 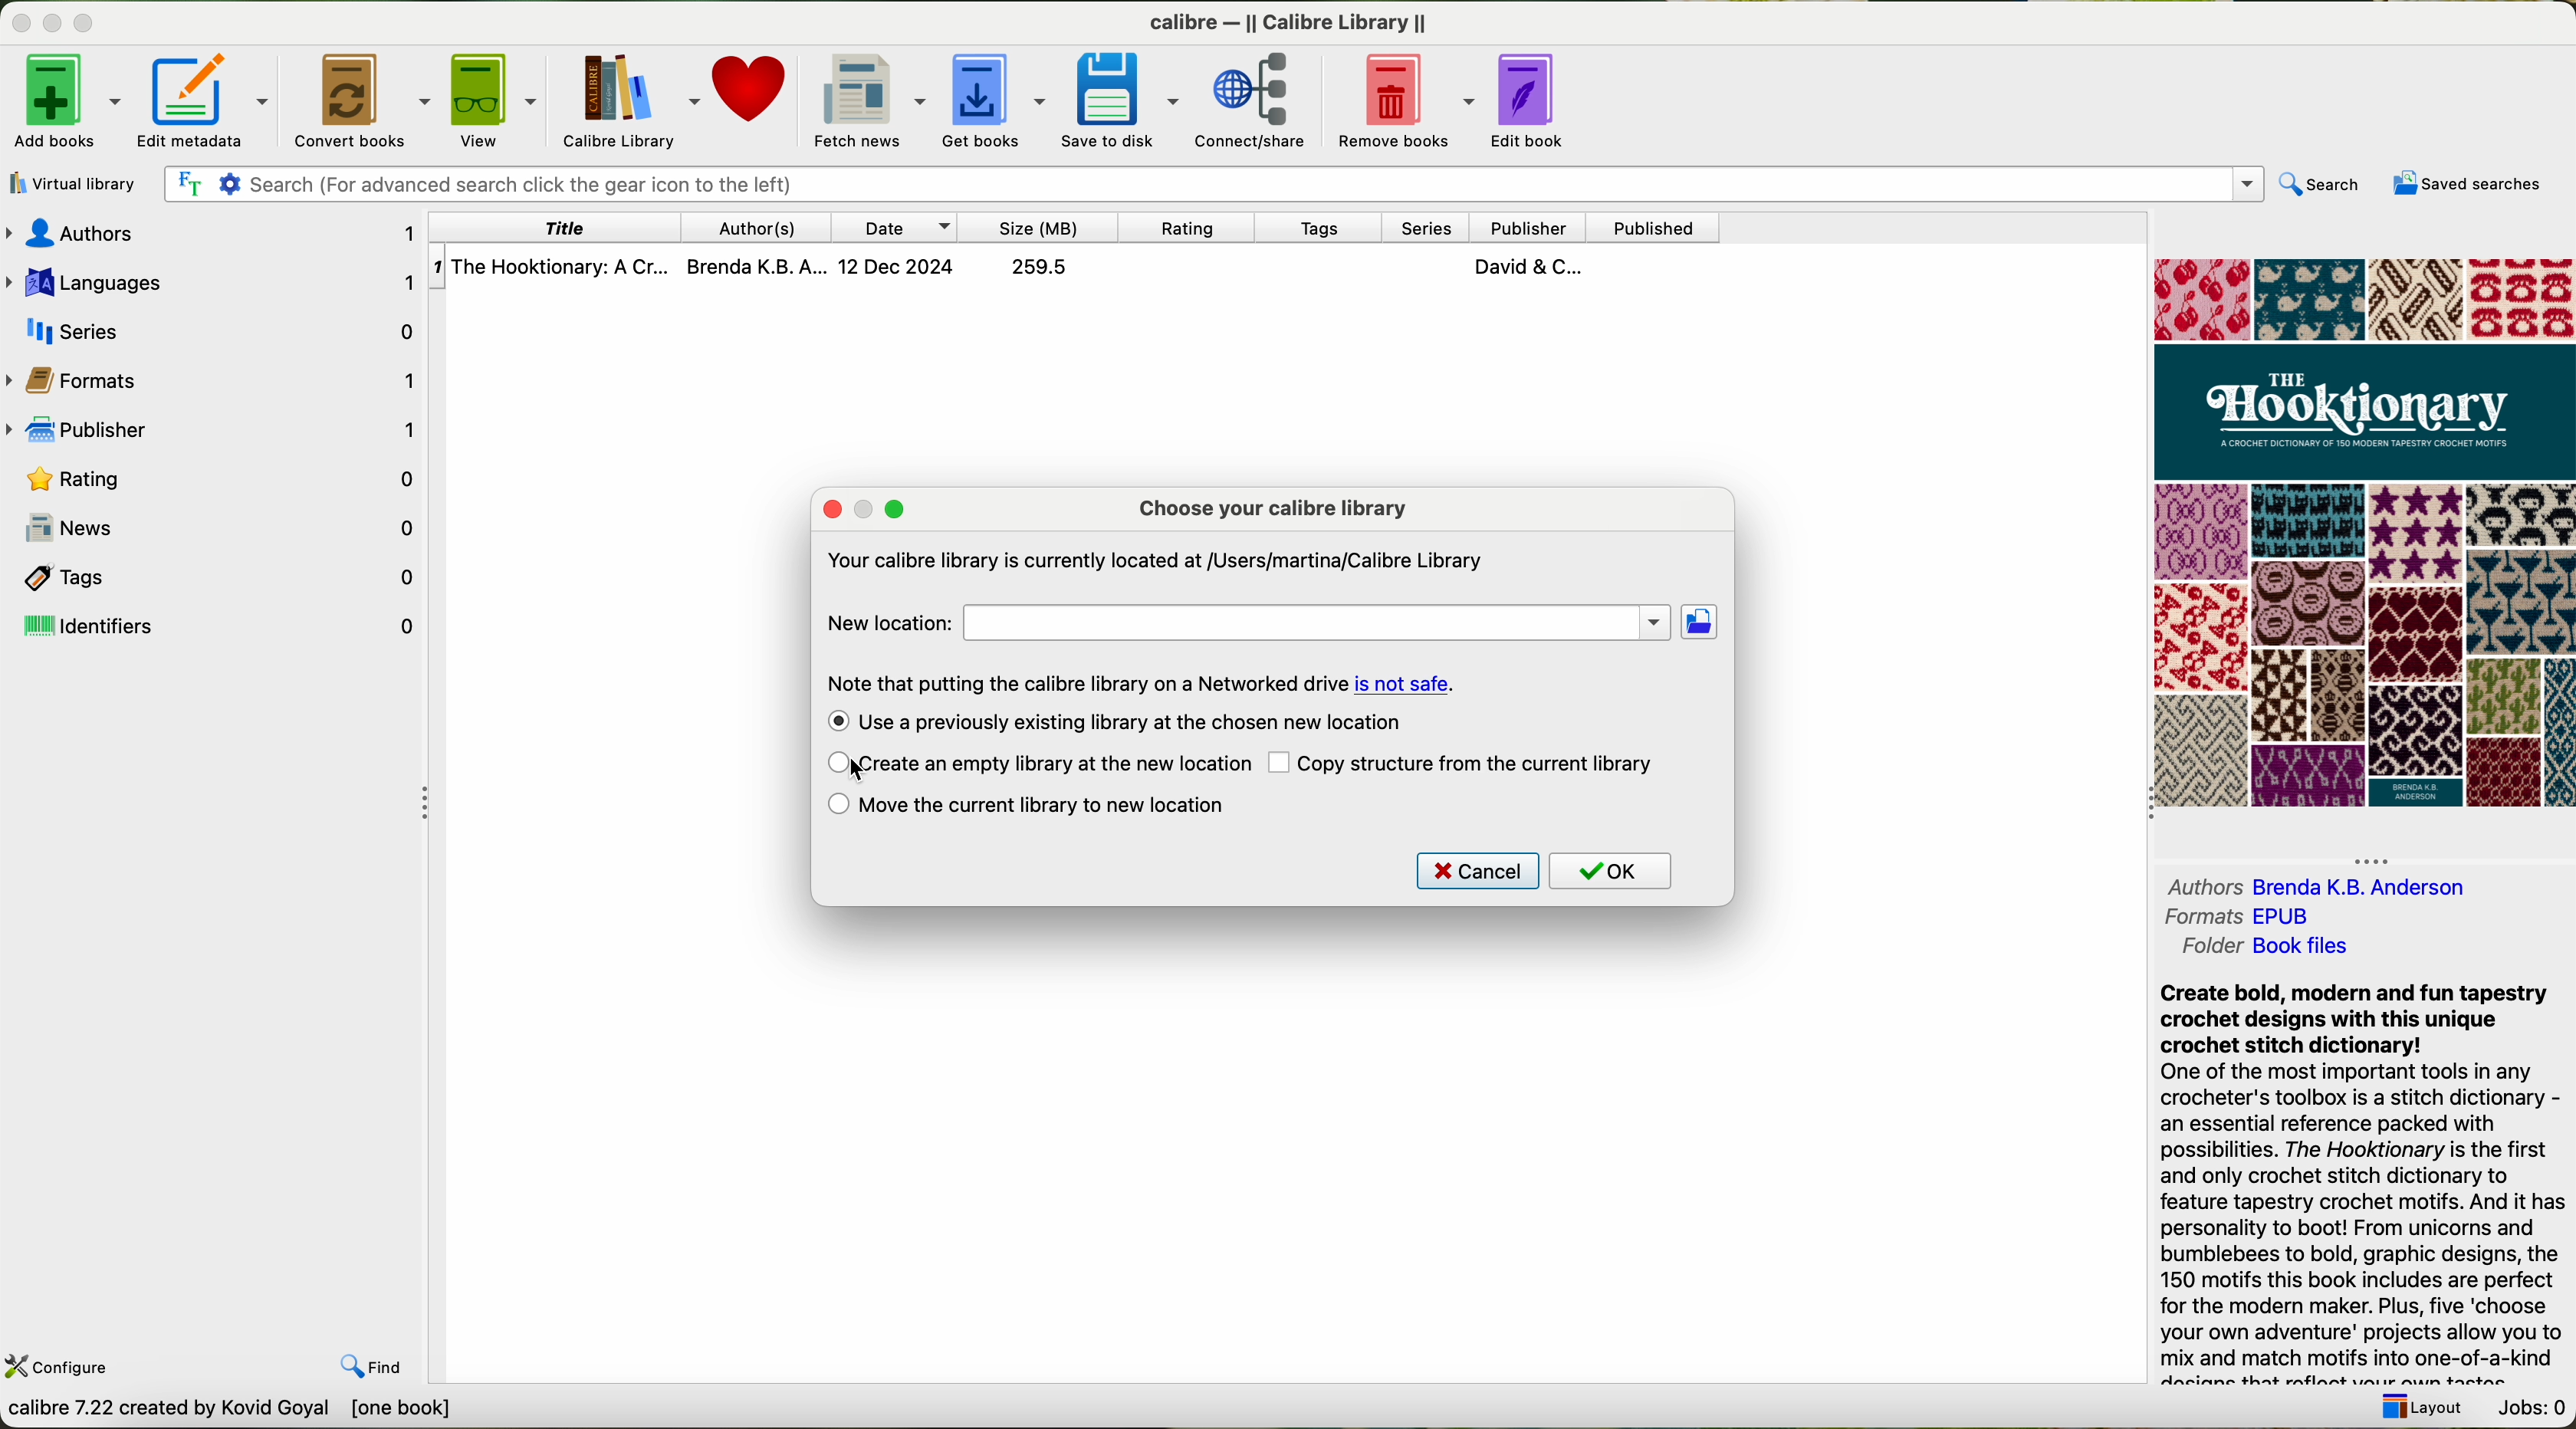 I want to click on cursor, so click(x=868, y=775).